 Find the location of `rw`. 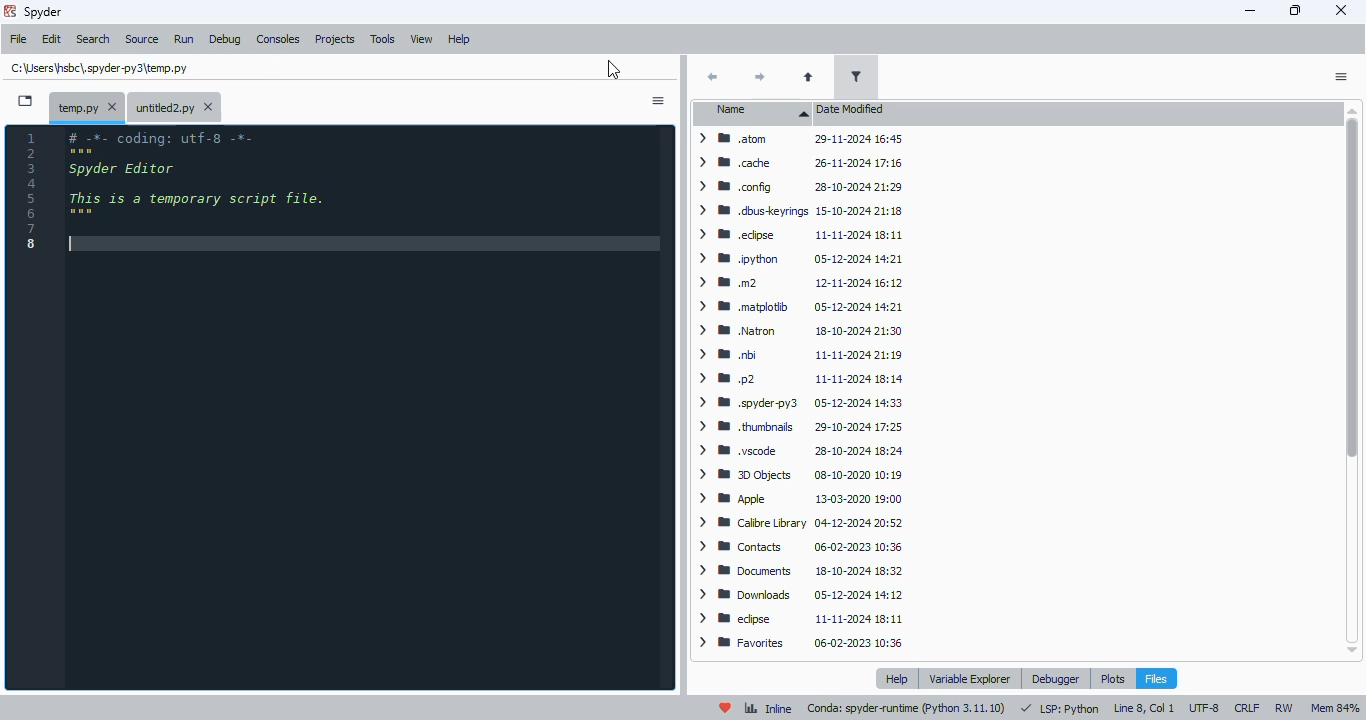

rw is located at coordinates (1285, 708).